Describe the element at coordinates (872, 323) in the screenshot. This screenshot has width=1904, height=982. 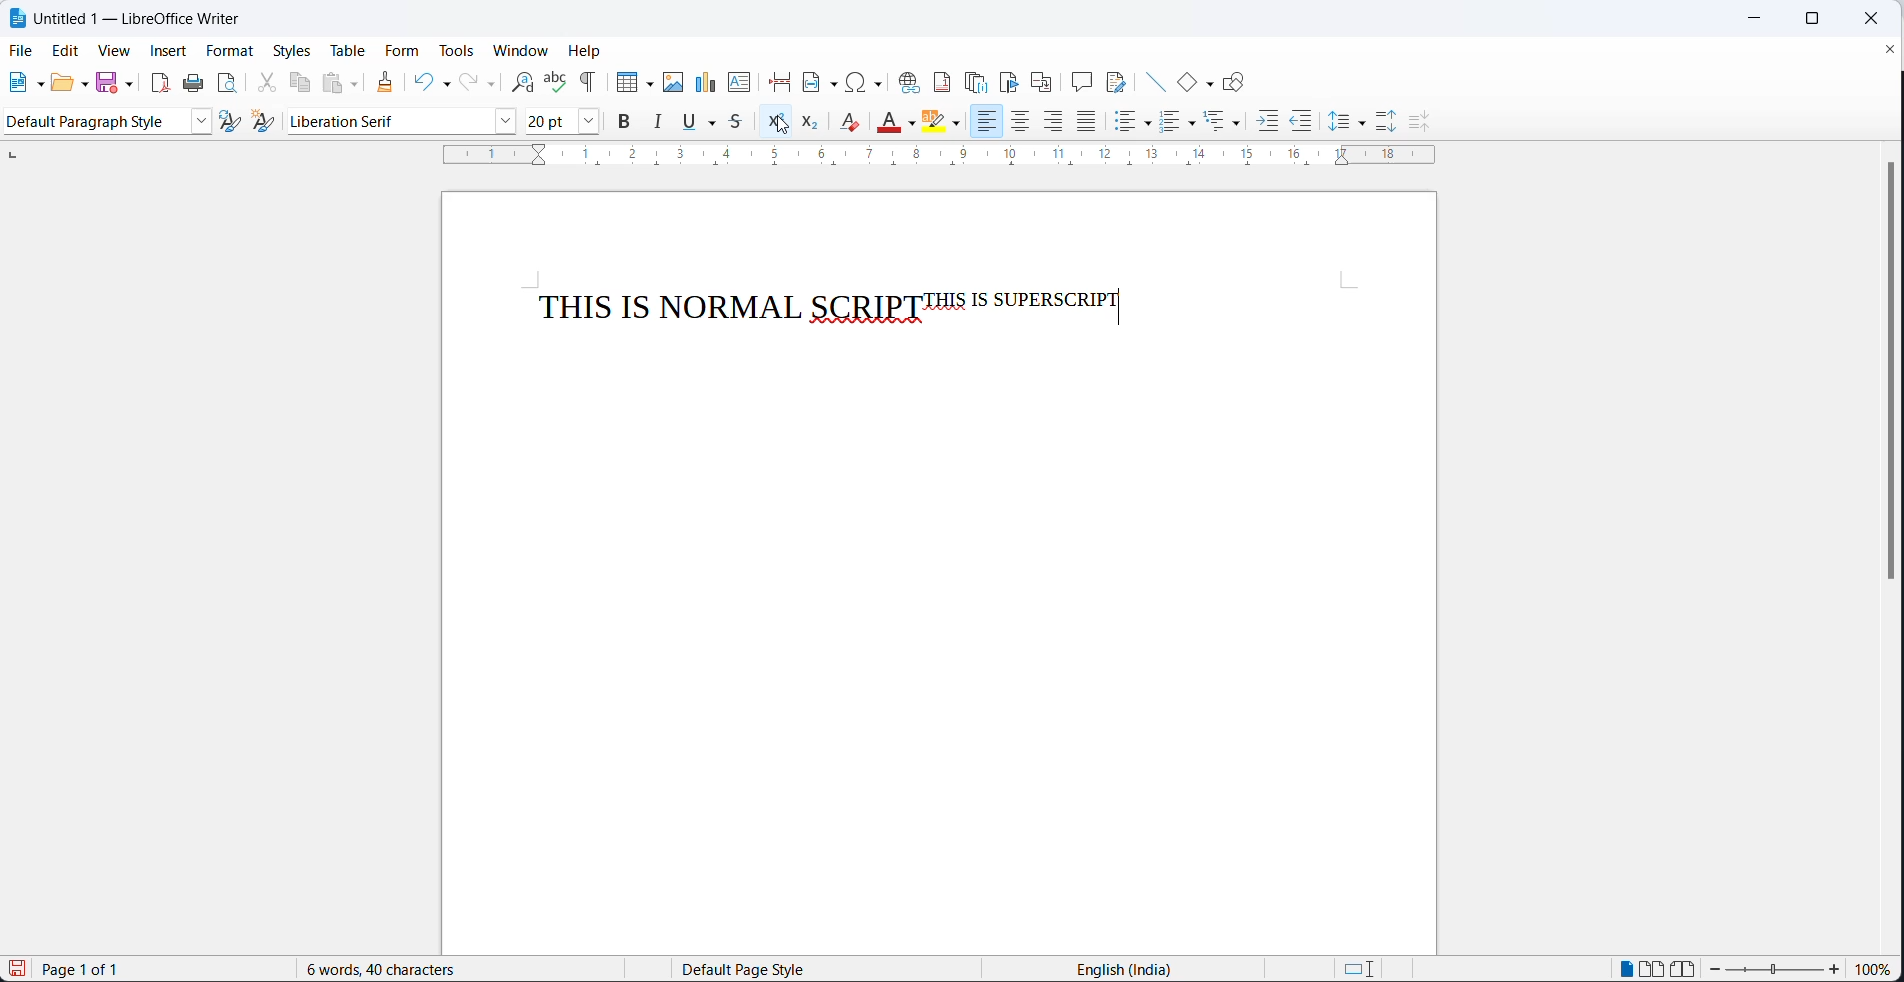
I see `wrong format marking` at that location.